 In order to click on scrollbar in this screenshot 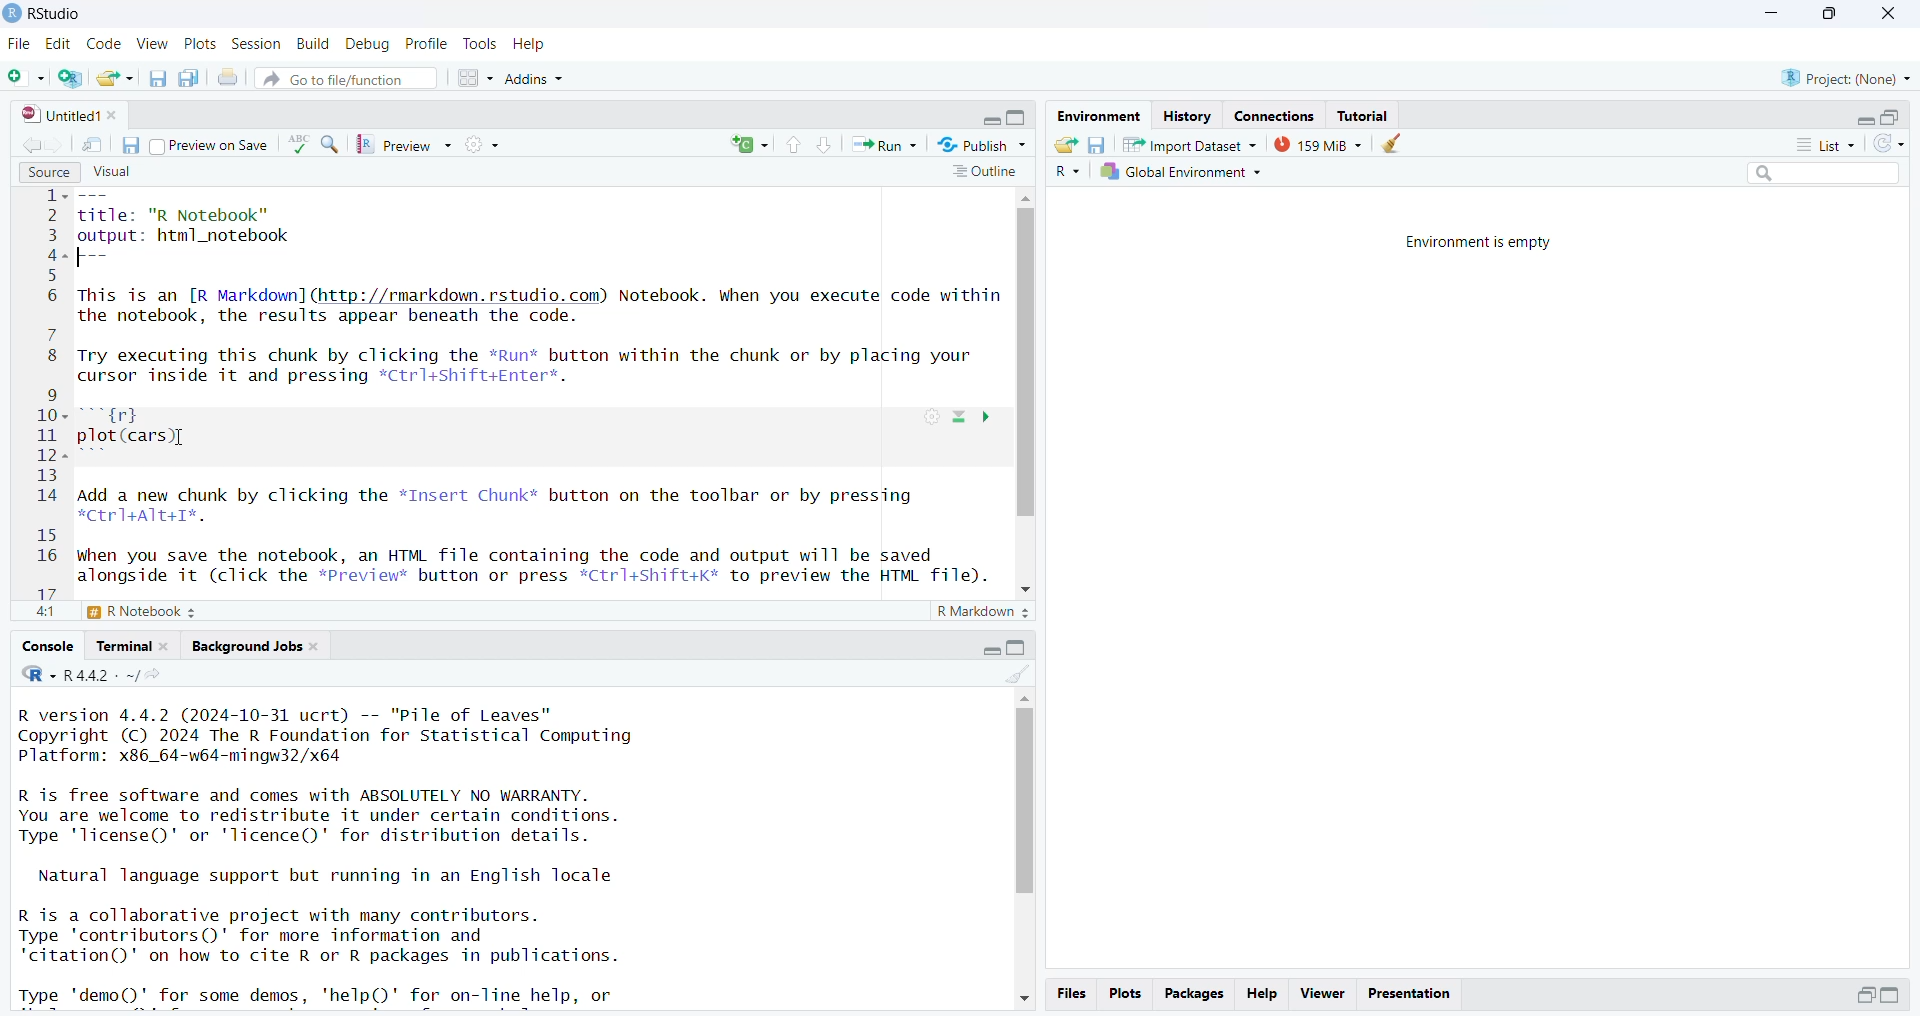, I will do `click(1028, 395)`.